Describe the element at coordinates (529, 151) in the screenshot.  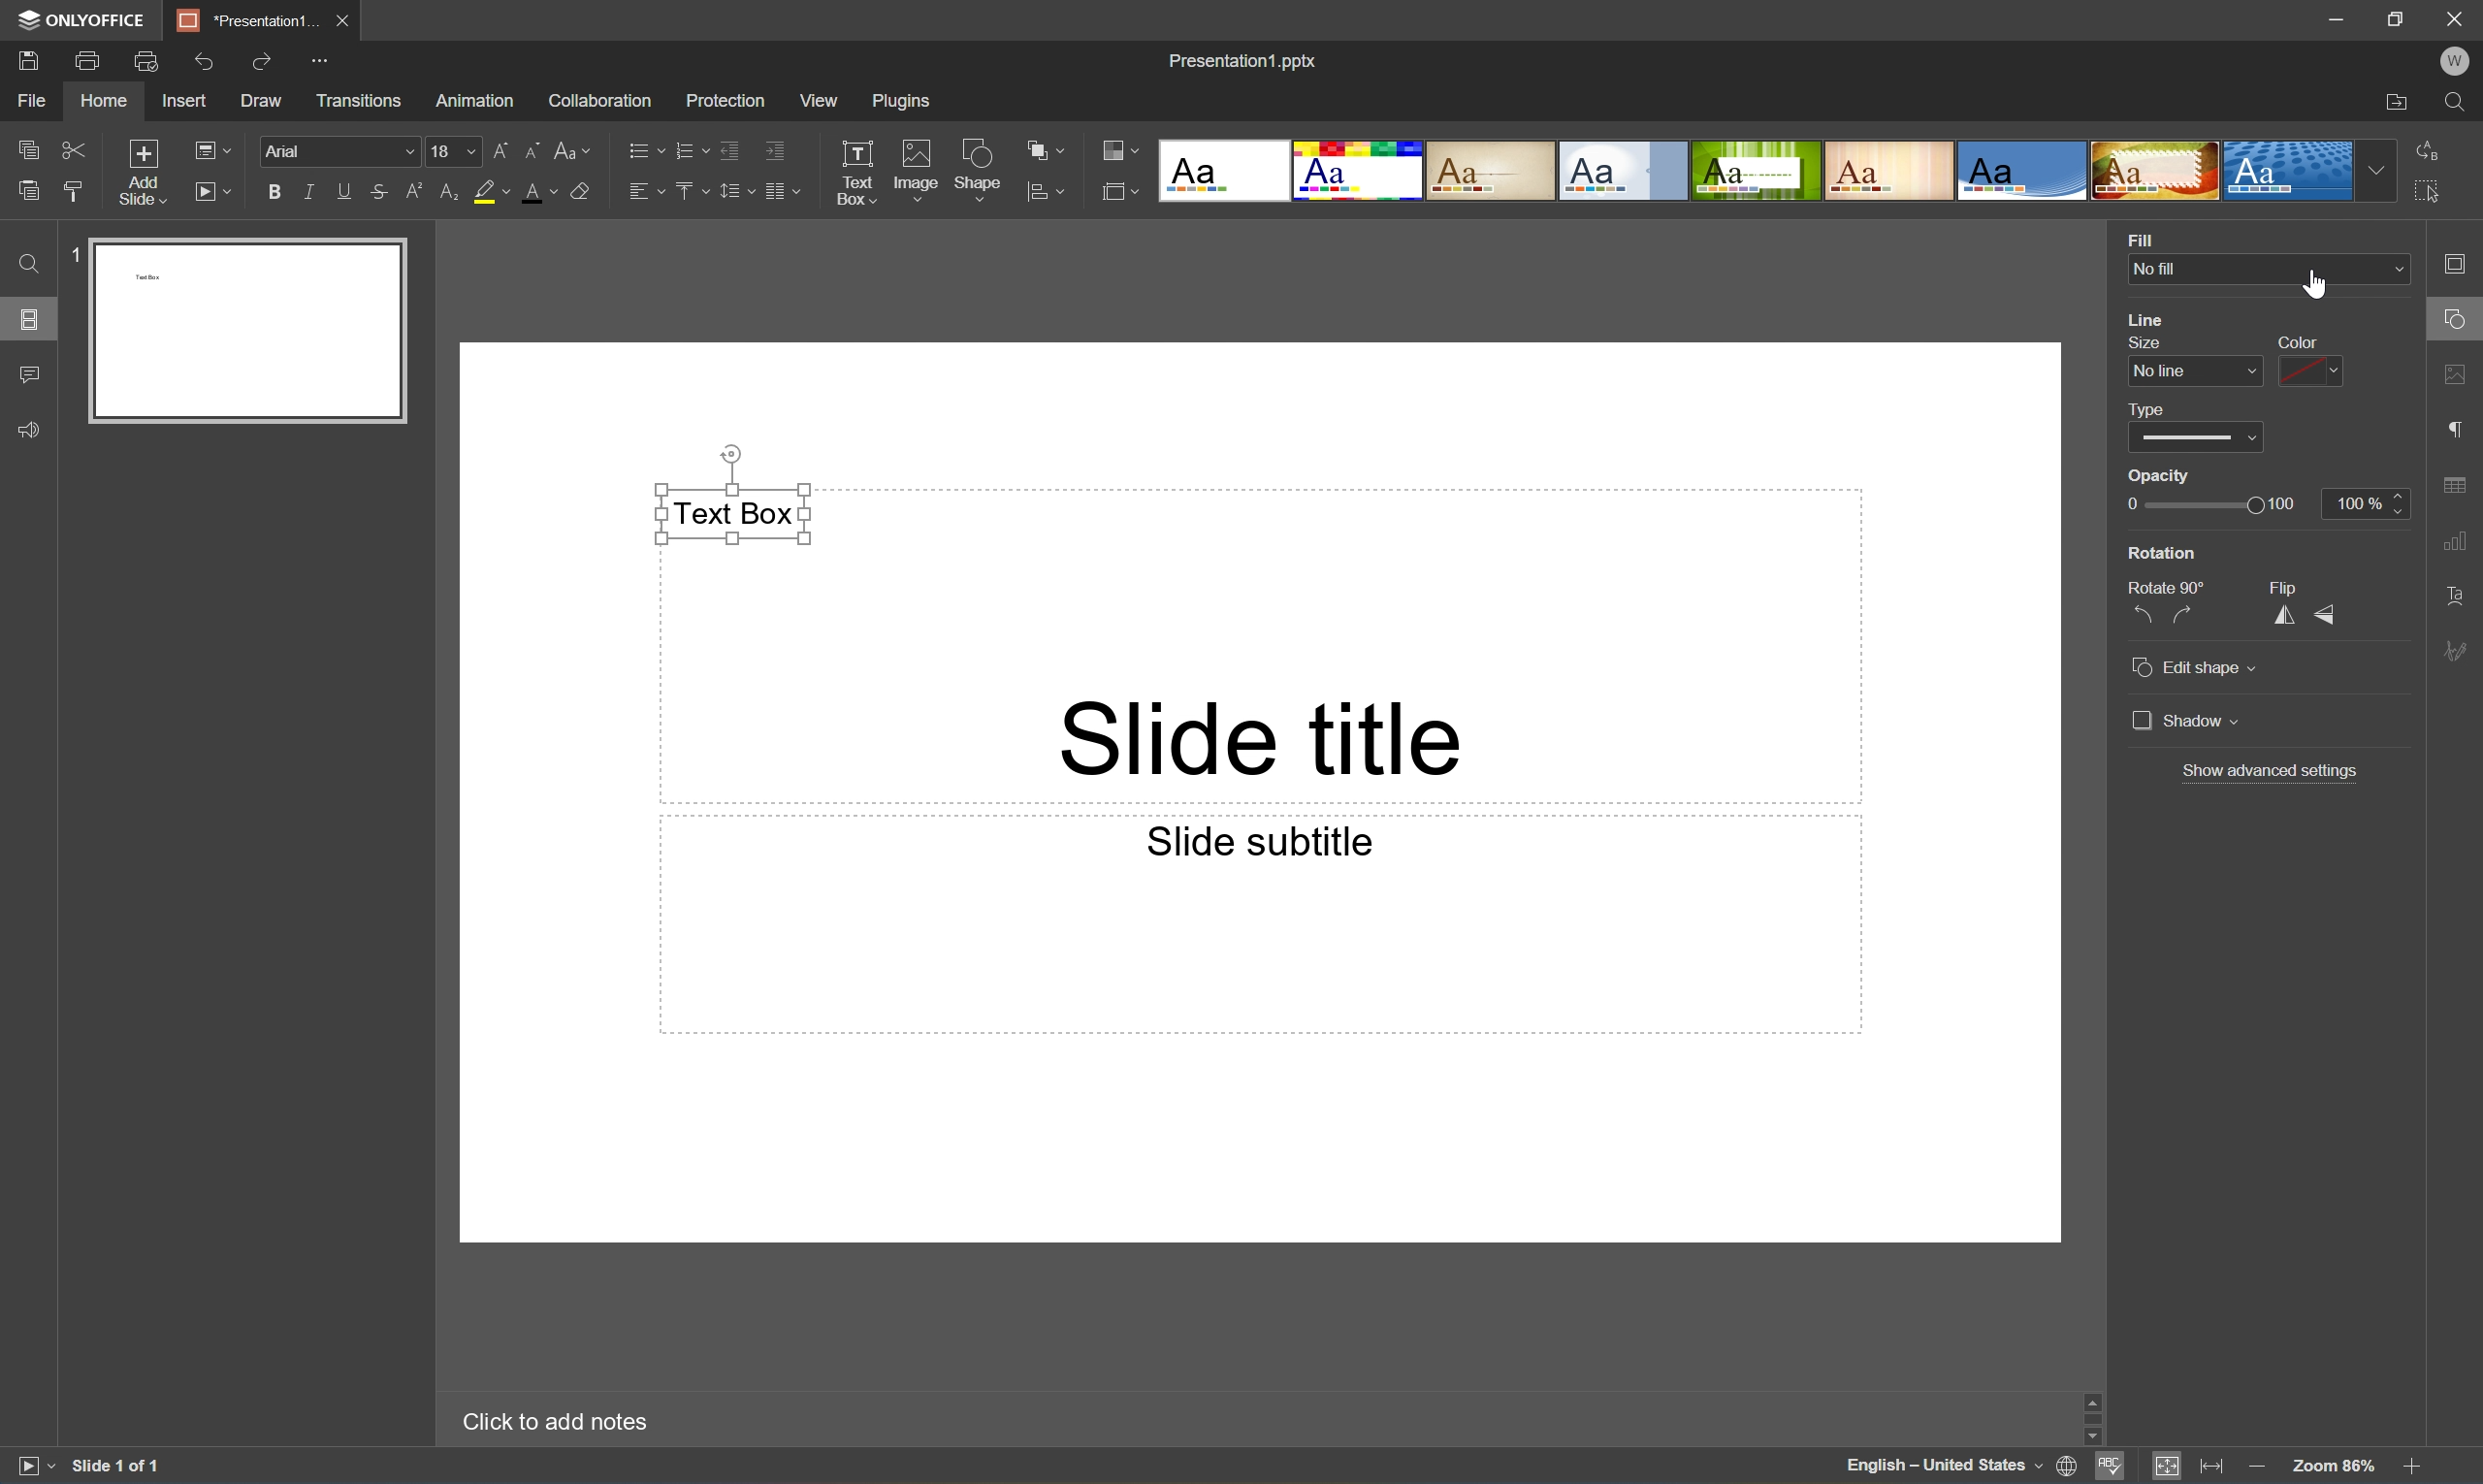
I see `Decrement font size` at that location.